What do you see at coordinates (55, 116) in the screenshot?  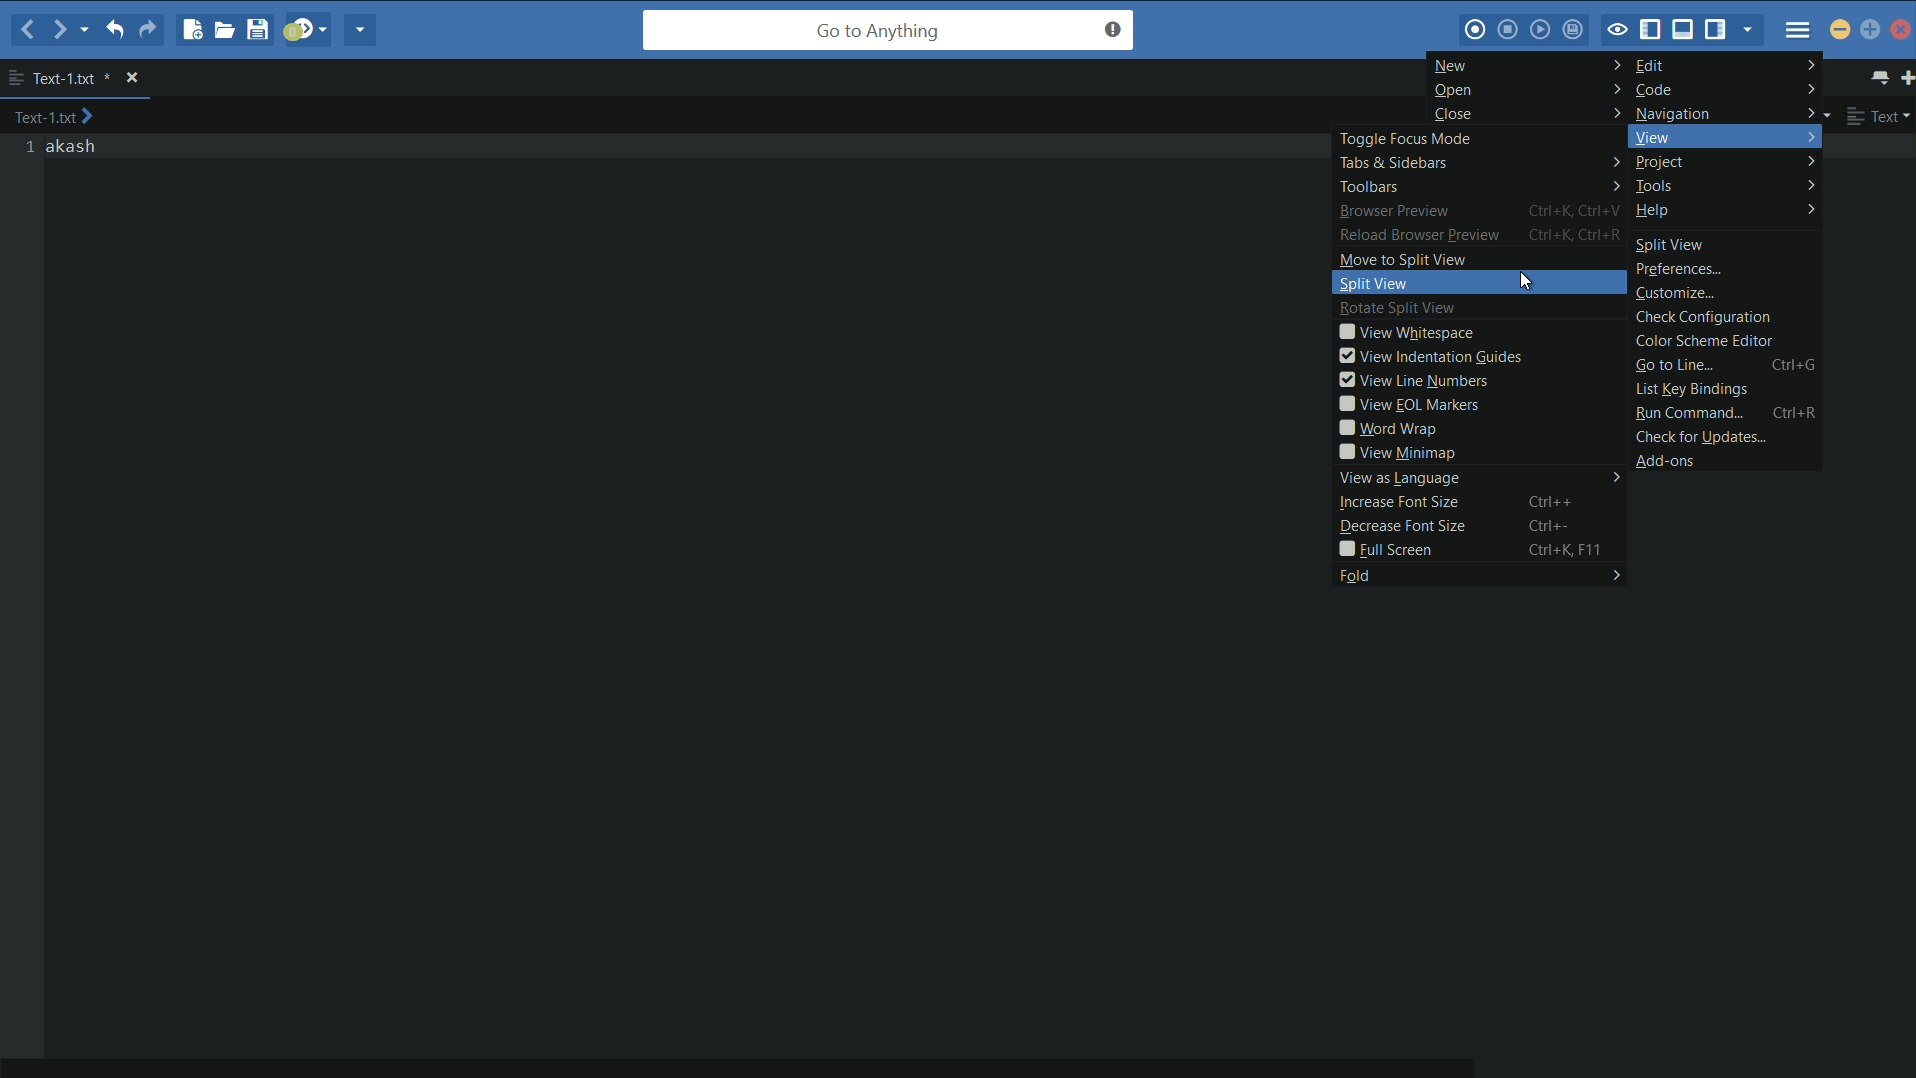 I see `text-1 file` at bounding box center [55, 116].